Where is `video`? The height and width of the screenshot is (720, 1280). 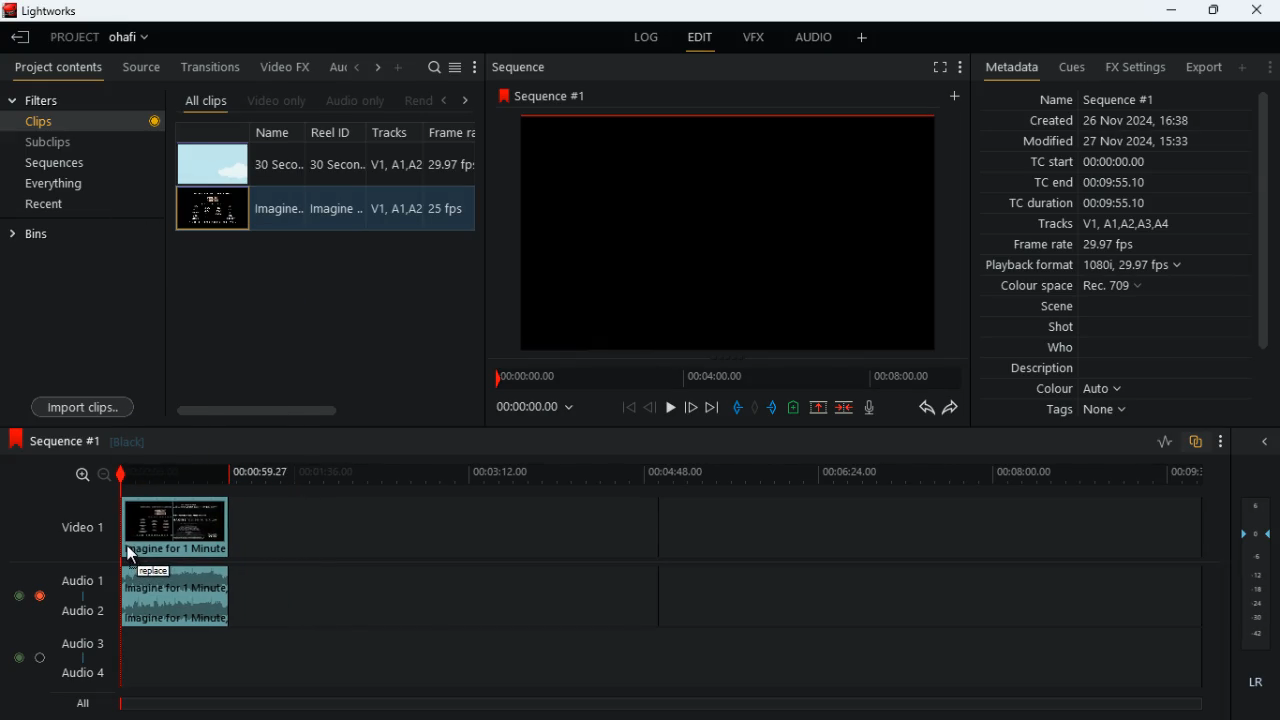 video is located at coordinates (176, 528).